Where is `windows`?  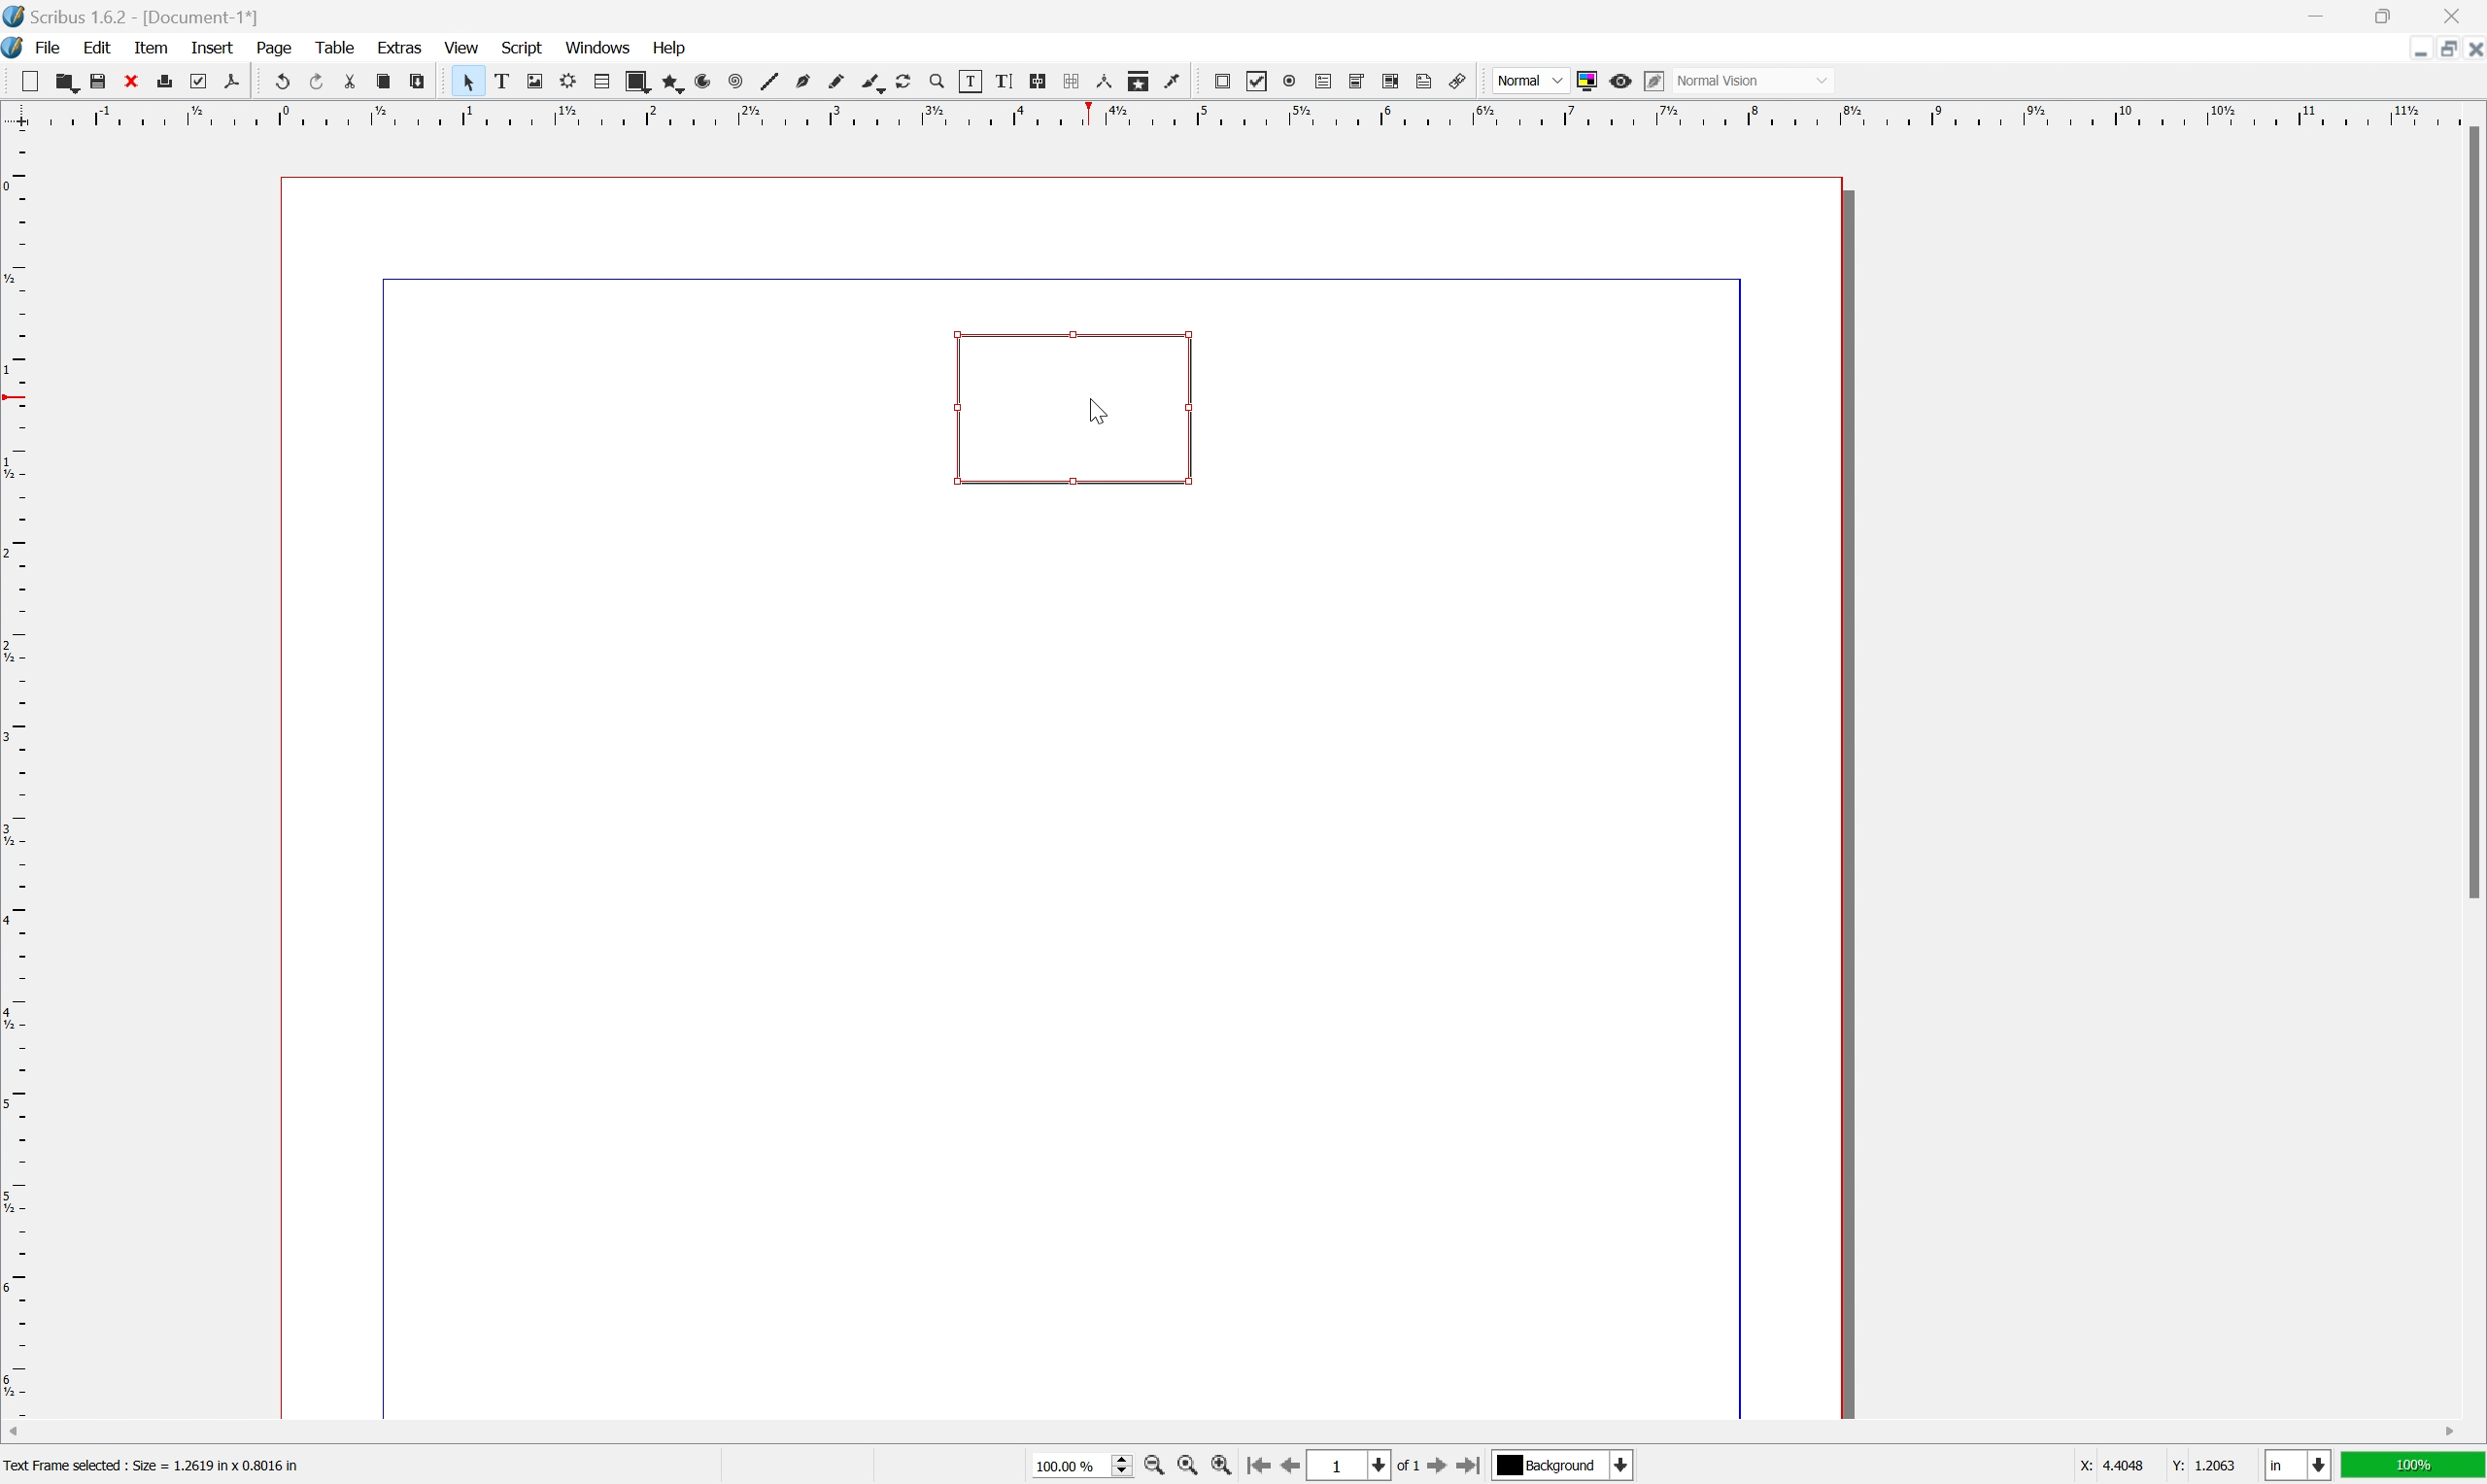
windows is located at coordinates (598, 47).